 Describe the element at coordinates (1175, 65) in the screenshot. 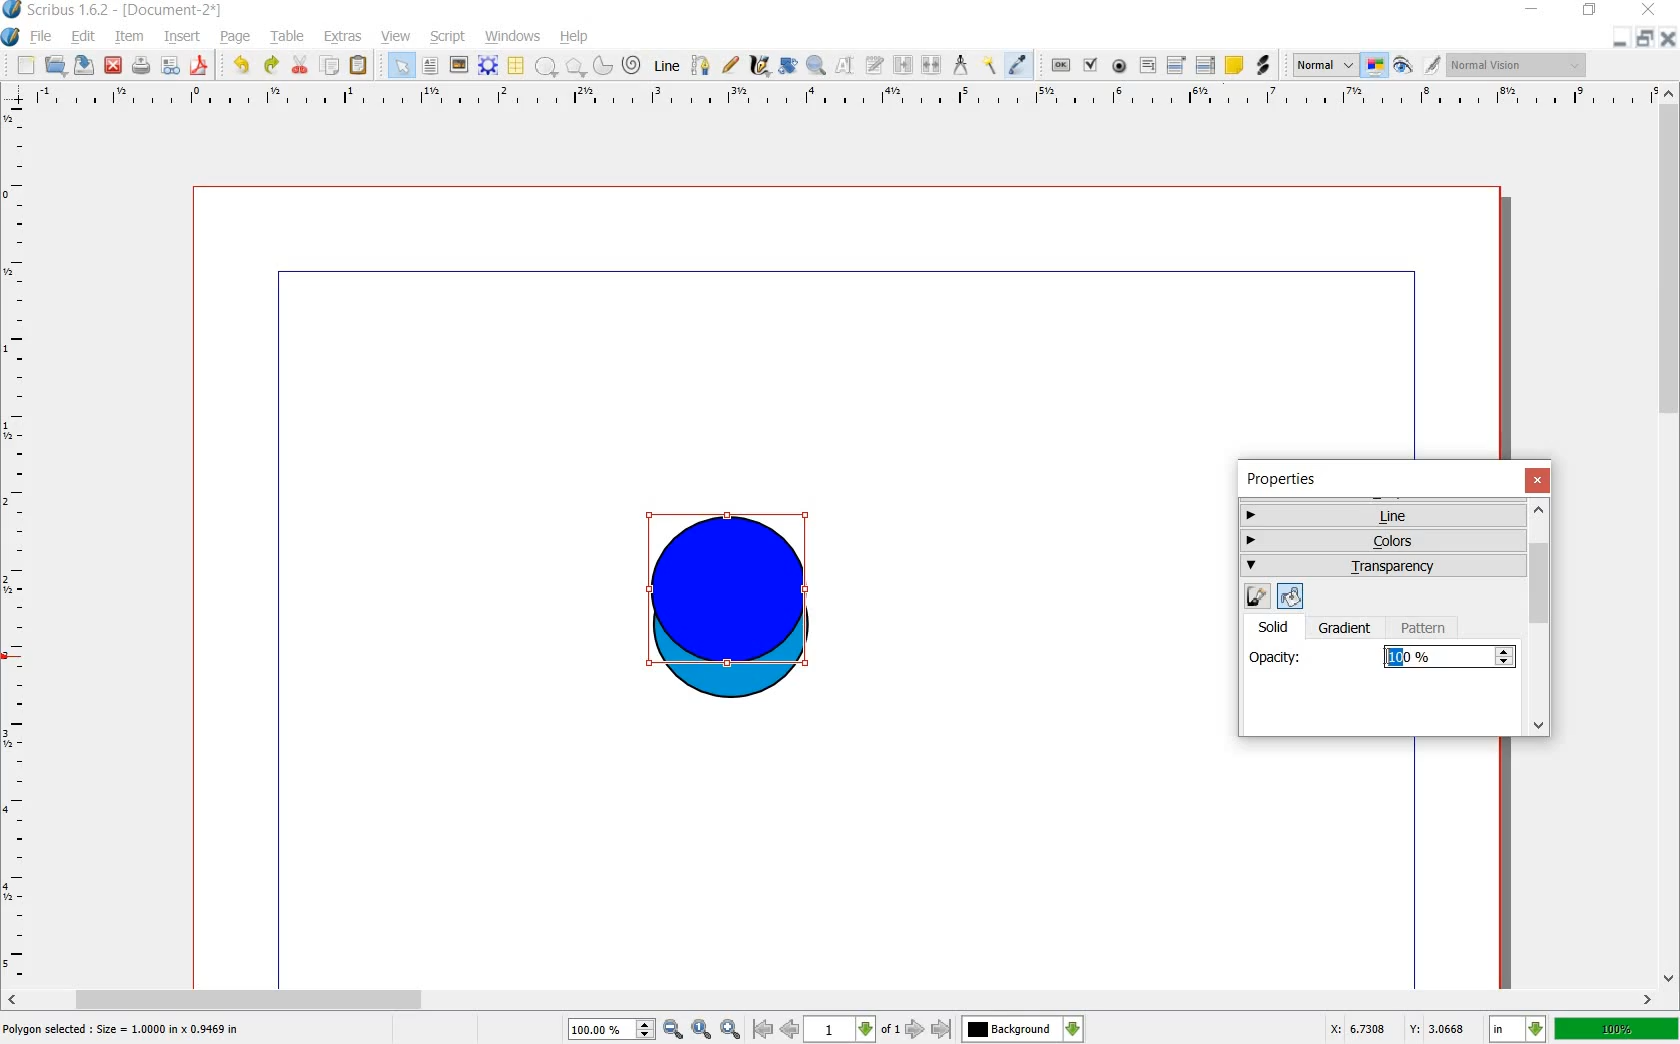

I see `pdf combo box` at that location.